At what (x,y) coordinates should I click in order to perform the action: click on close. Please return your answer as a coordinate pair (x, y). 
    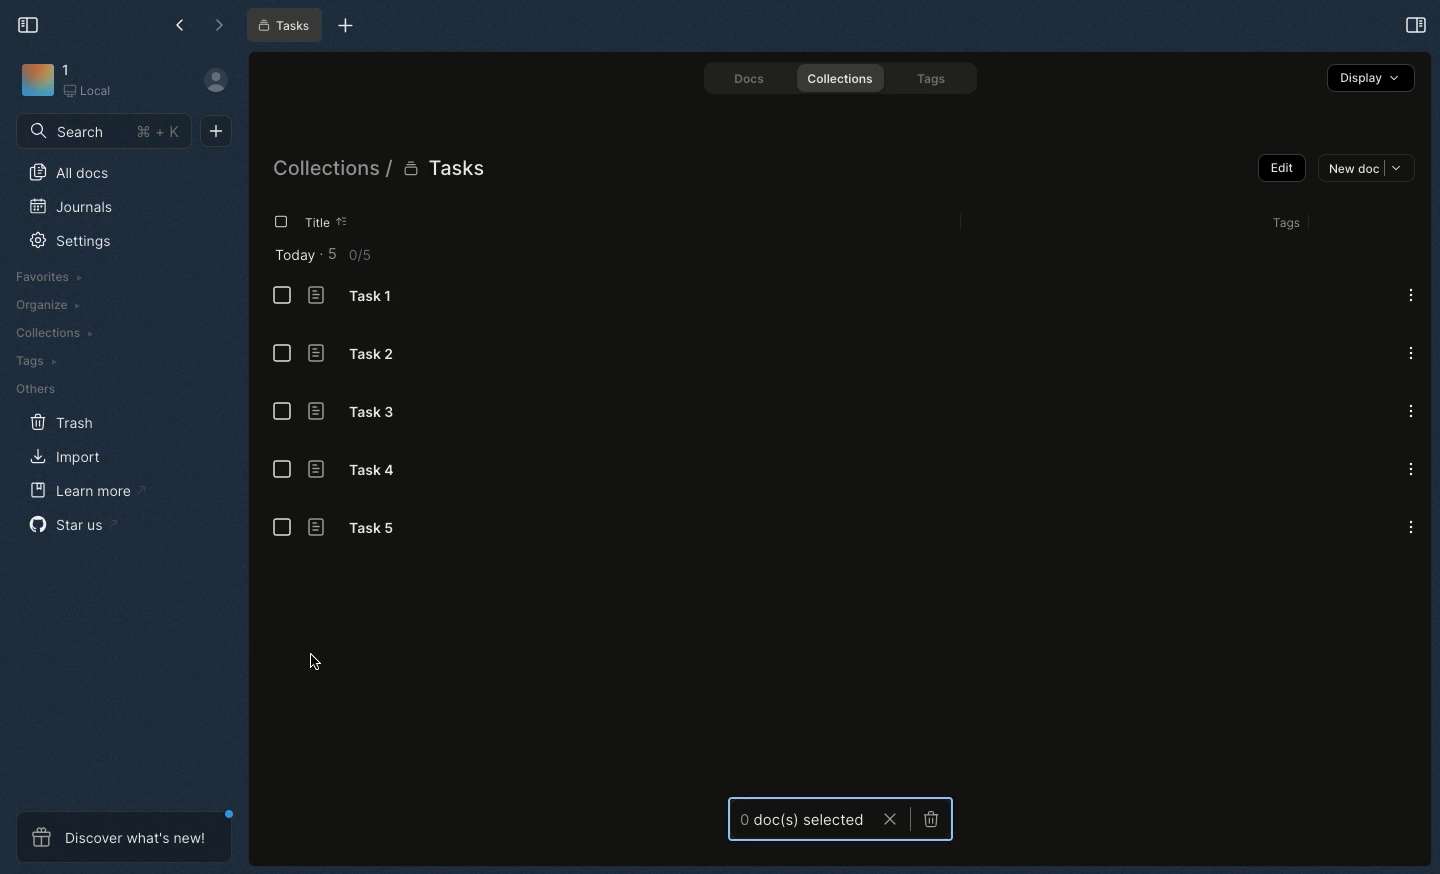
    Looking at the image, I should click on (891, 820).